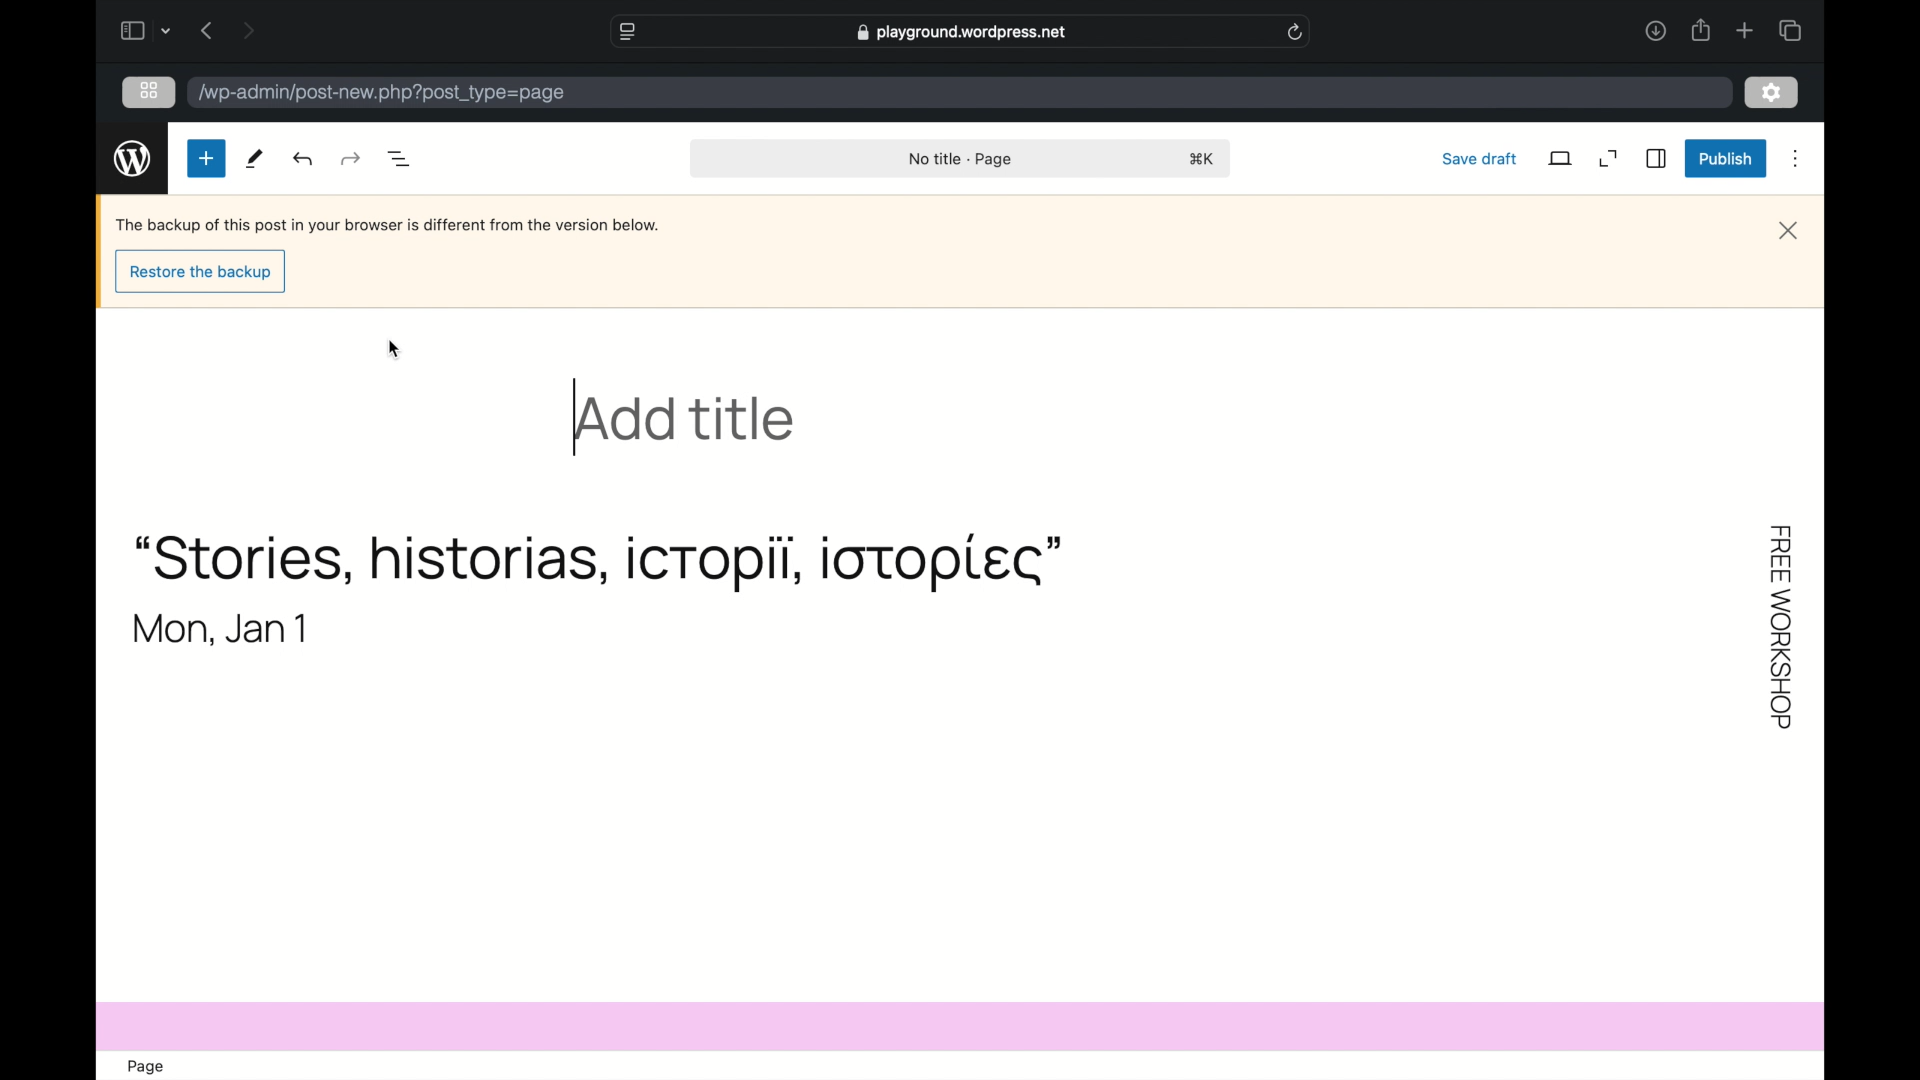  Describe the element at coordinates (1790, 30) in the screenshot. I see `show tab overview` at that location.